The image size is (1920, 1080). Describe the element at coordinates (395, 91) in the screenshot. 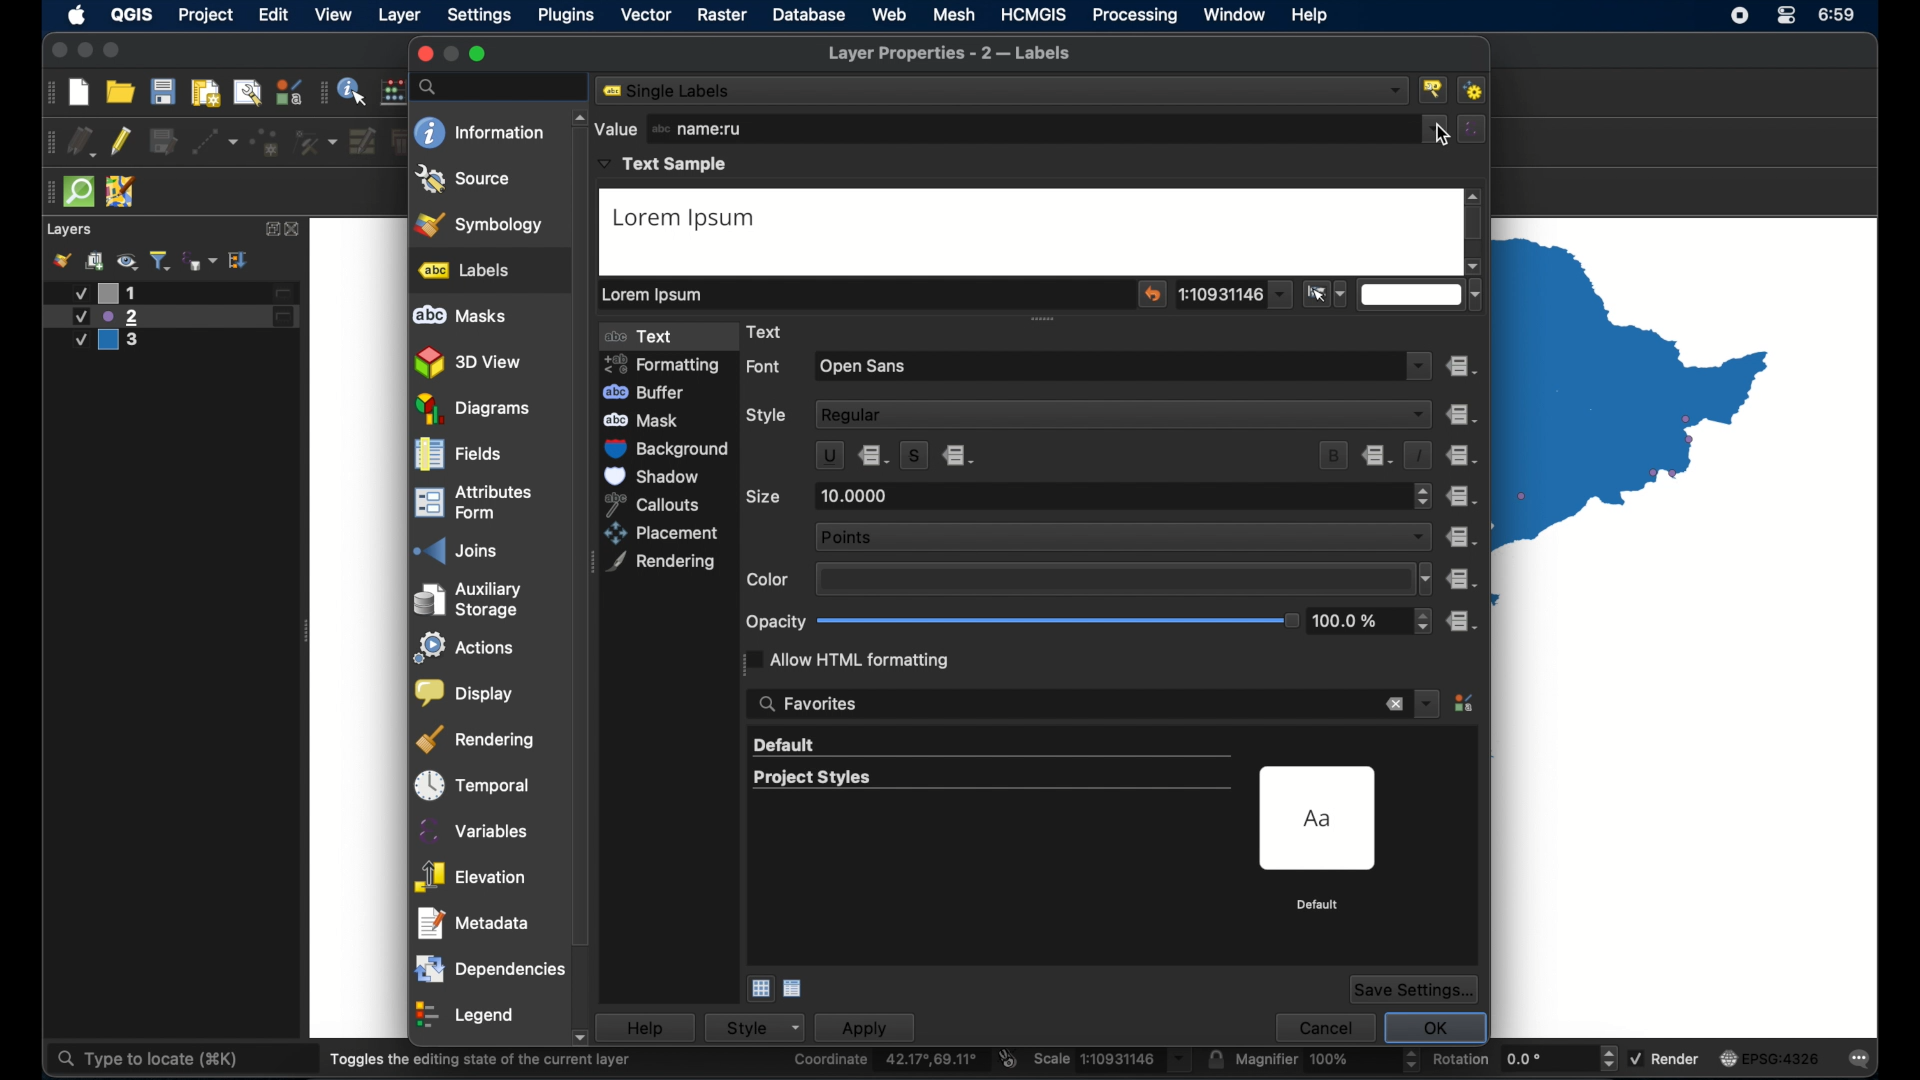

I see `open field calculator` at that location.